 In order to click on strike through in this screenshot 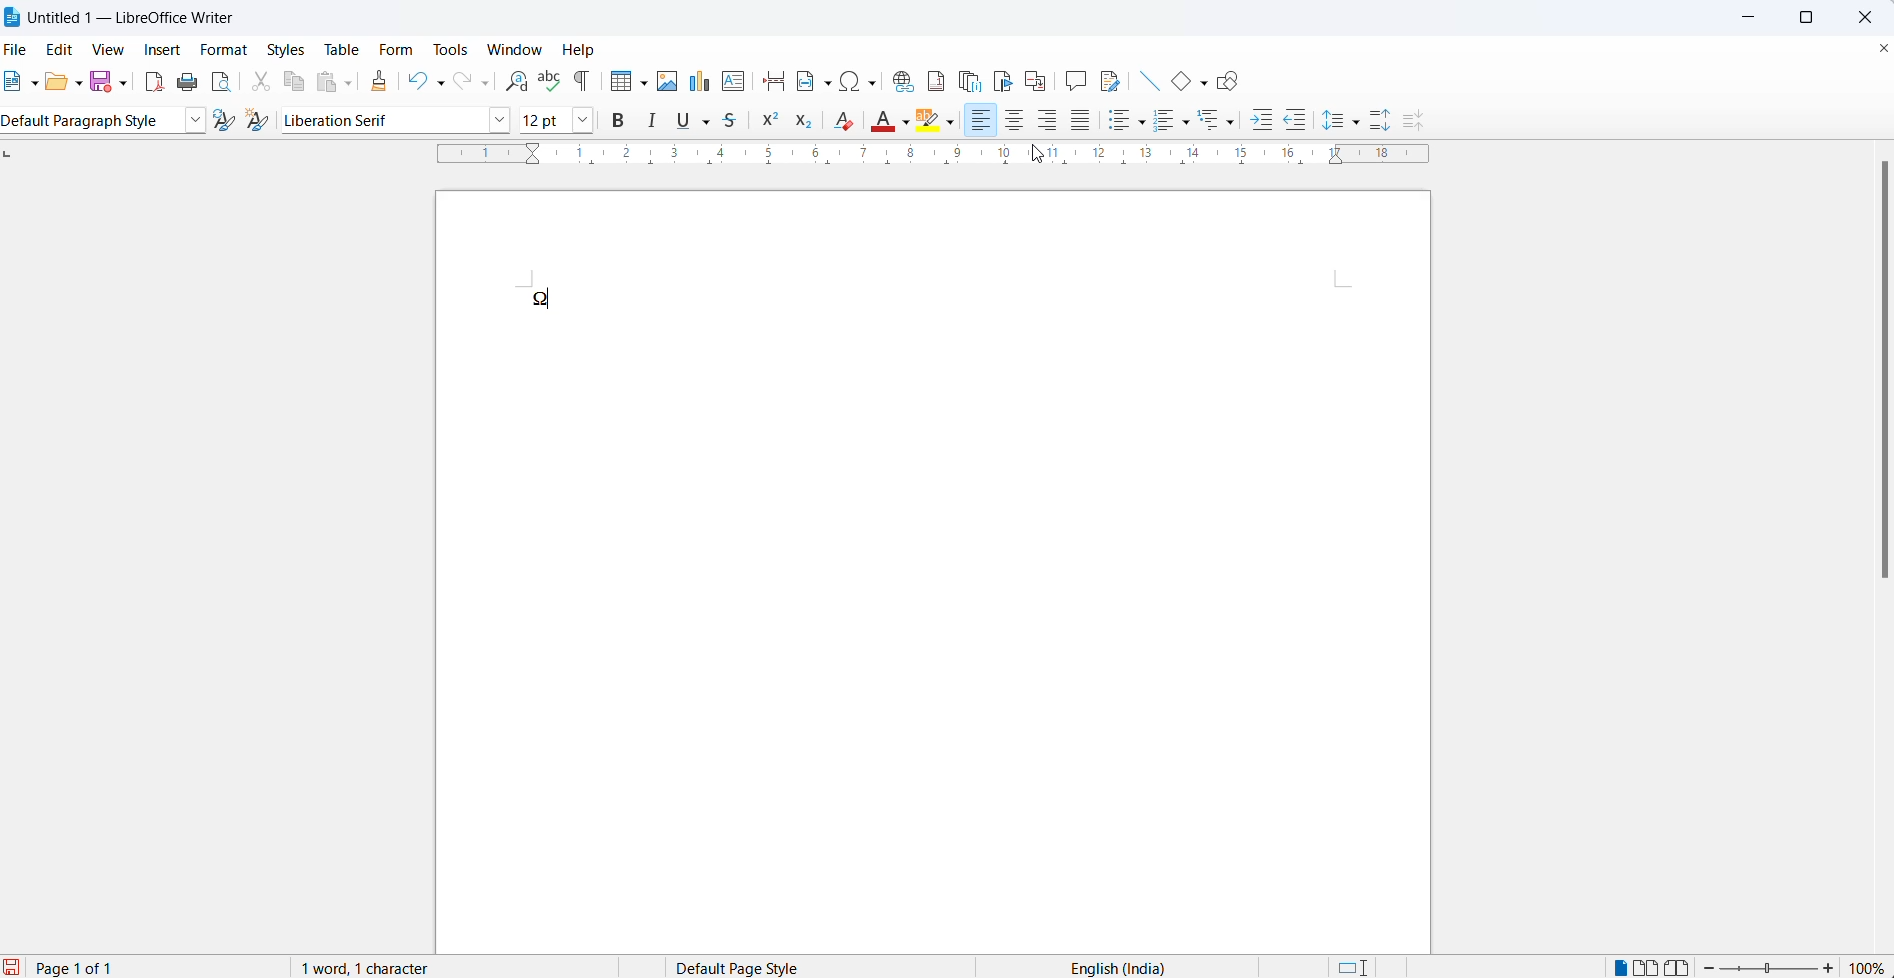, I will do `click(737, 122)`.